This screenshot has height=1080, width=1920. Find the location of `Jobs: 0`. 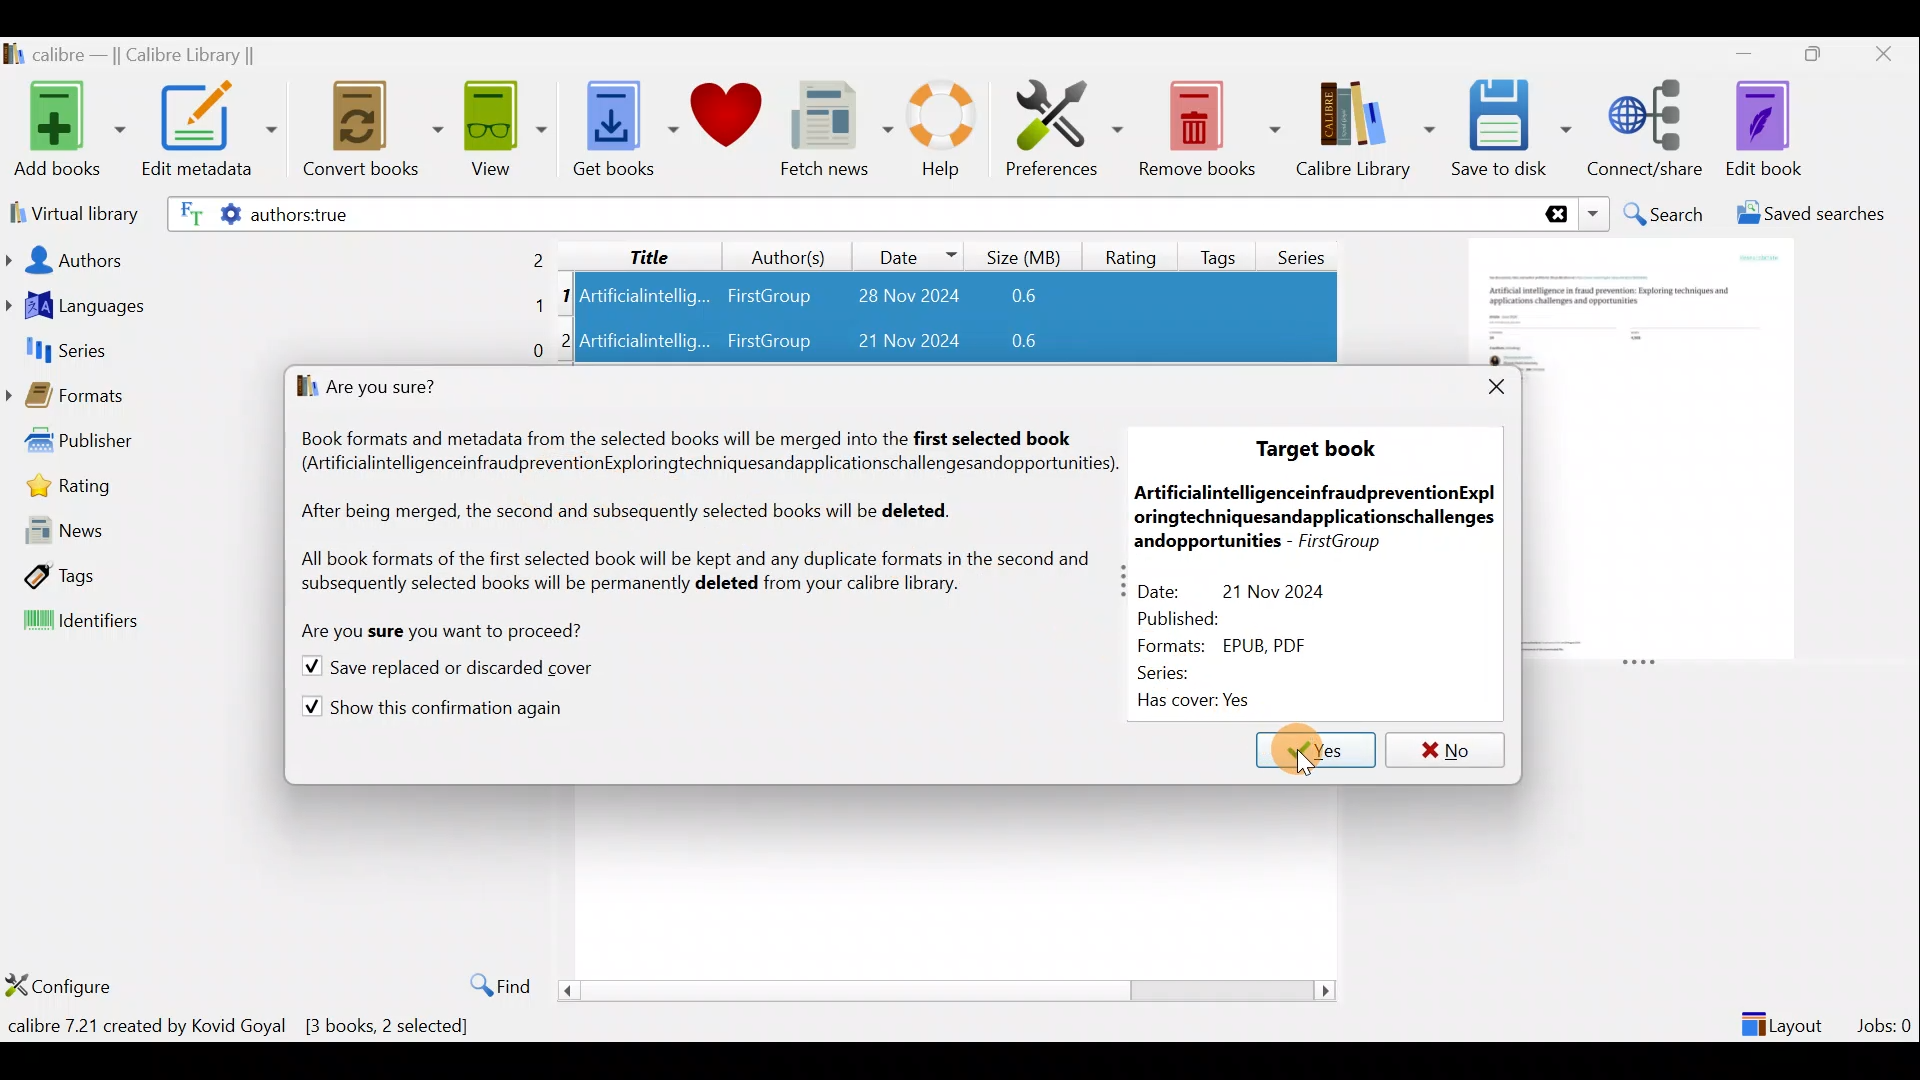

Jobs: 0 is located at coordinates (1886, 1020).